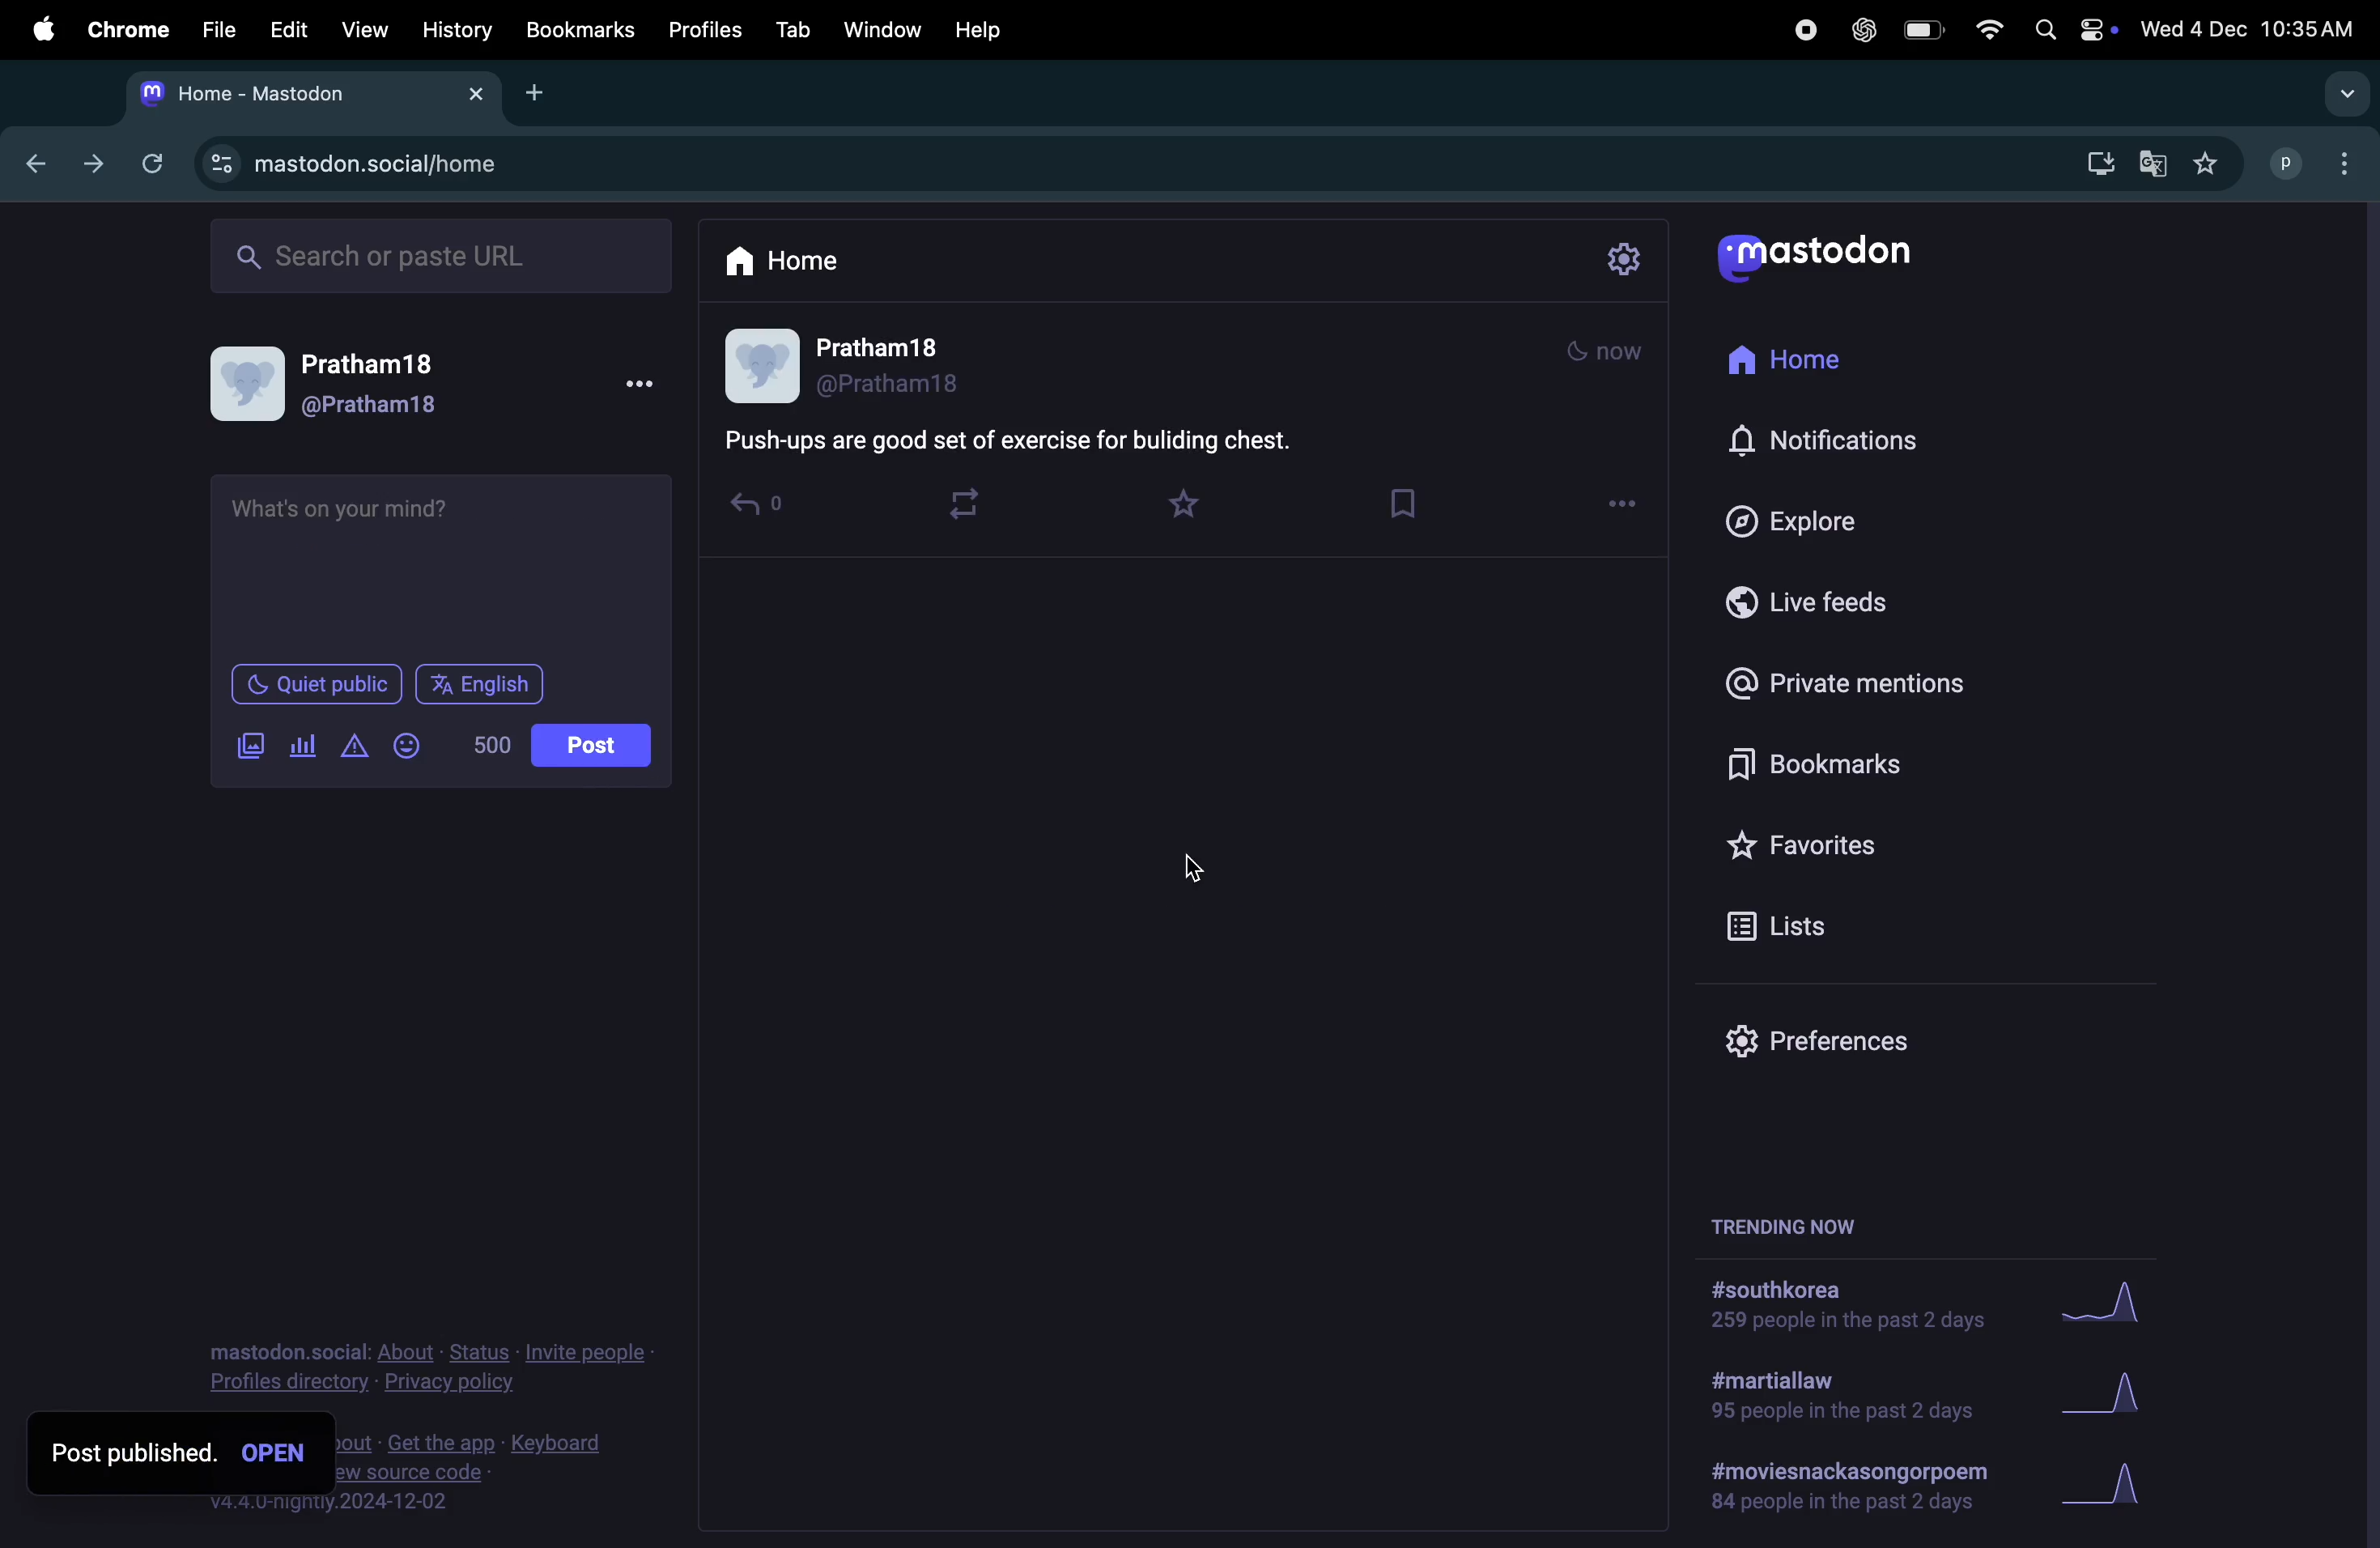 Image resolution: width=2380 pixels, height=1548 pixels. I want to click on Home, so click(798, 258).